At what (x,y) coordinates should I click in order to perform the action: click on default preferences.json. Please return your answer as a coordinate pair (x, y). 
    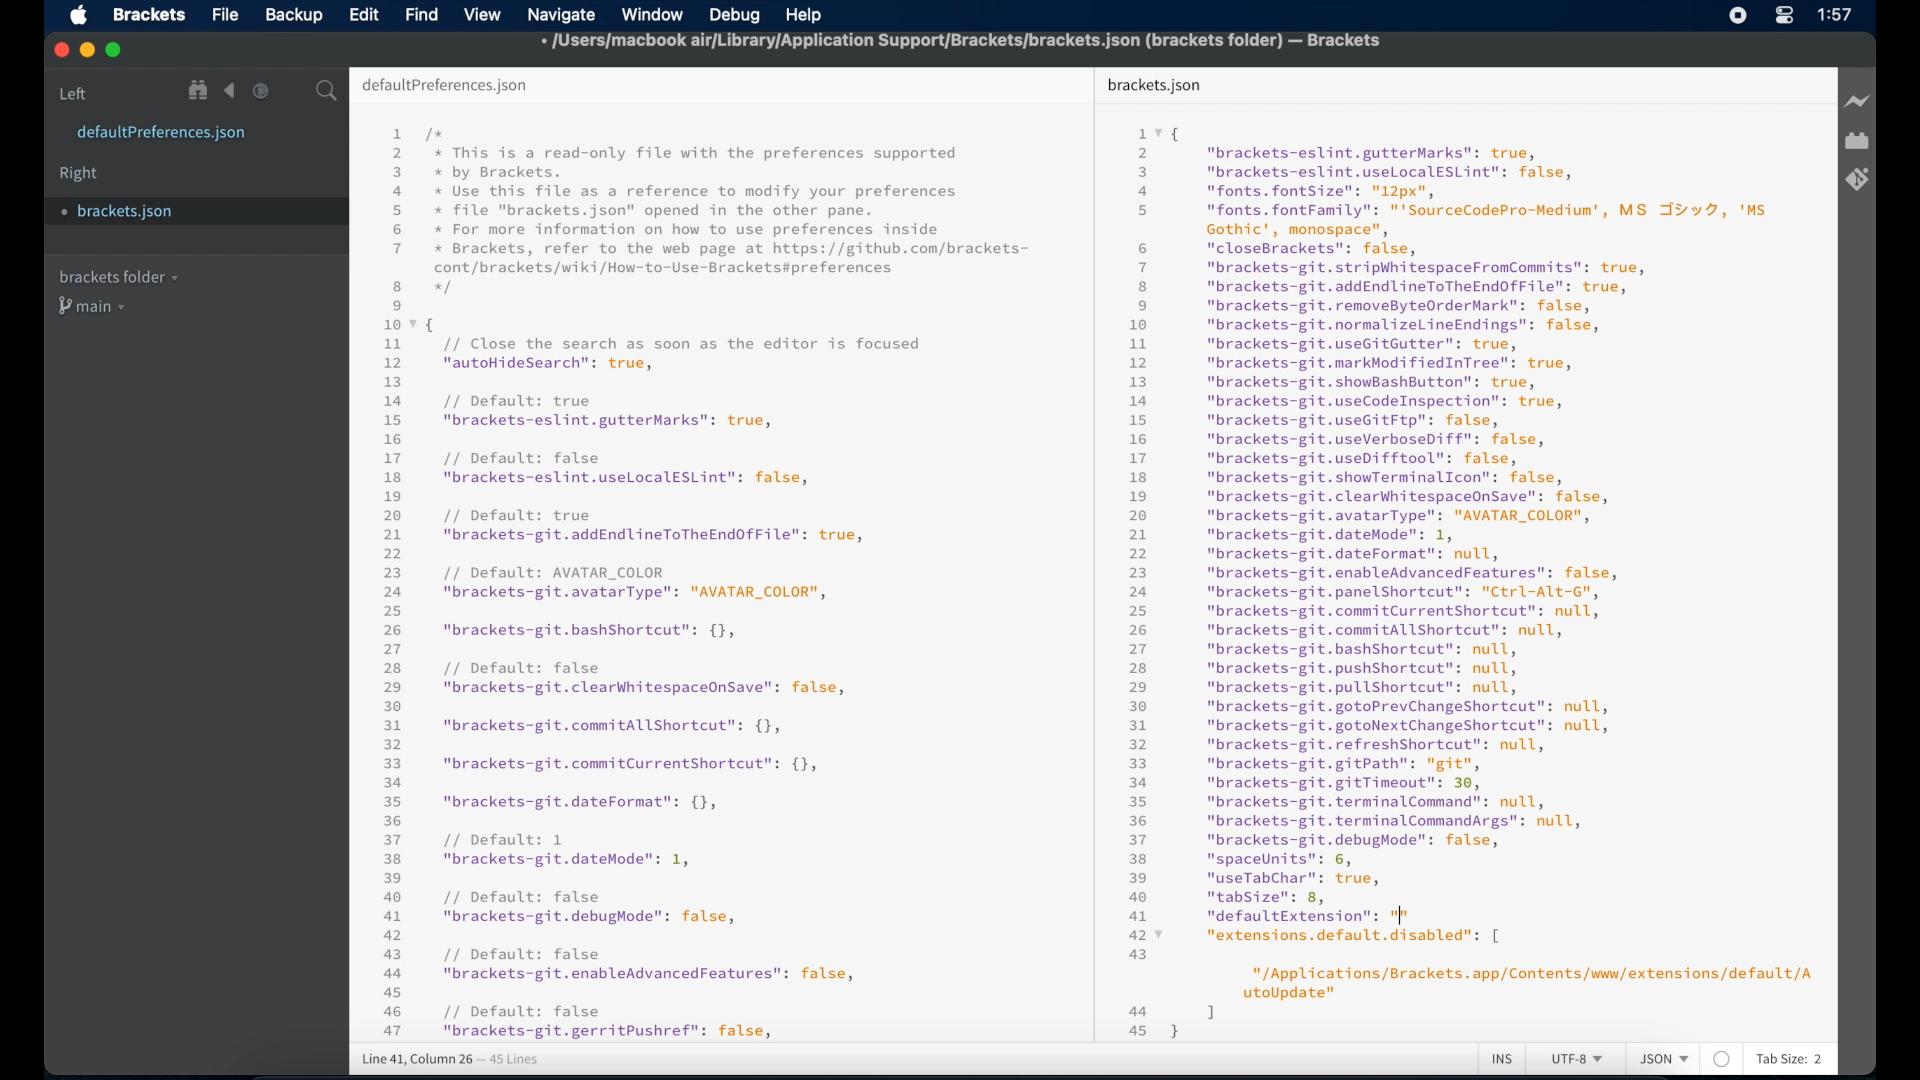
    Looking at the image, I should click on (445, 86).